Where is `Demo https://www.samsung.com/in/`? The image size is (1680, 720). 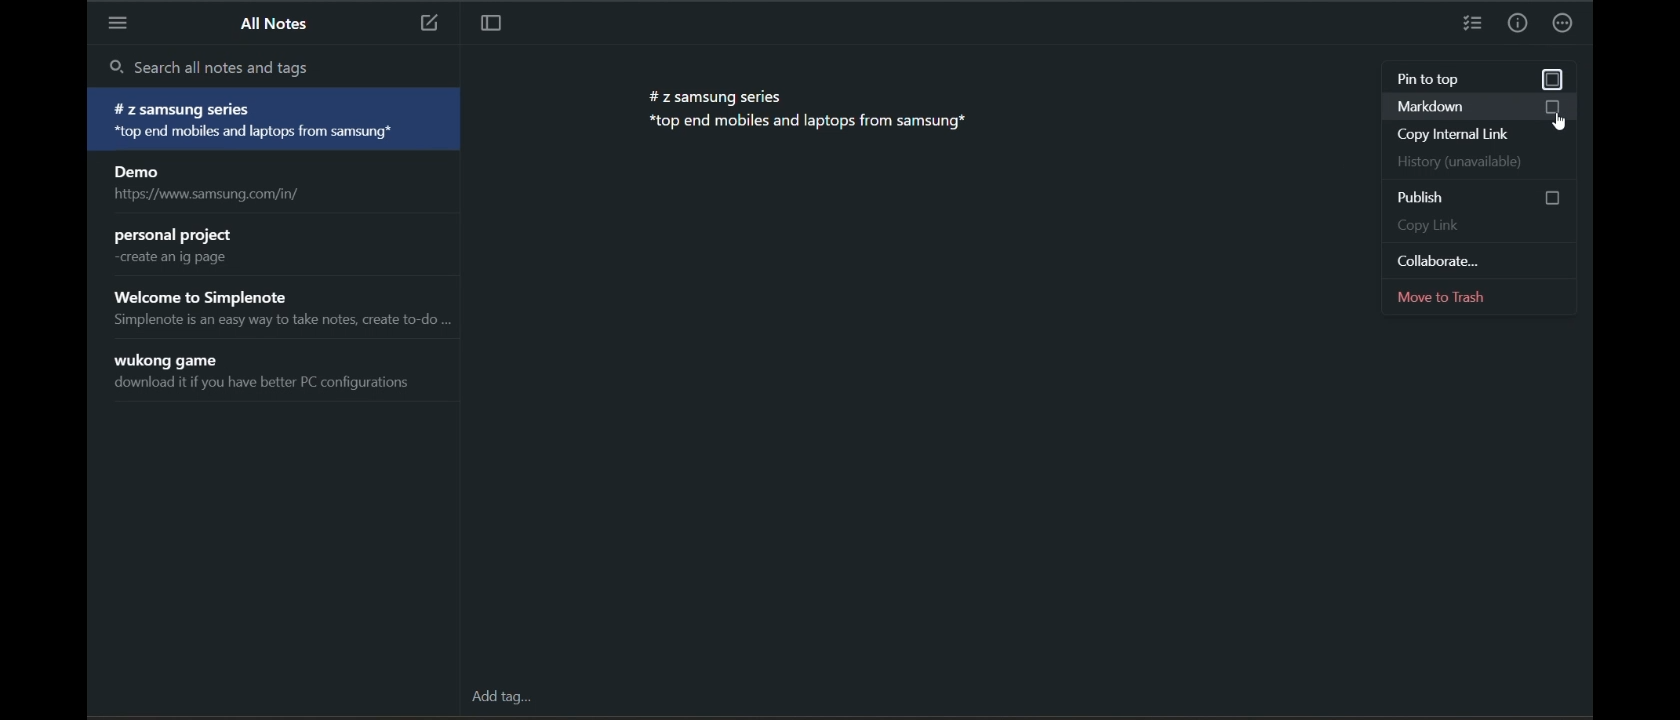
Demo https://www.samsung.com/in/ is located at coordinates (275, 184).